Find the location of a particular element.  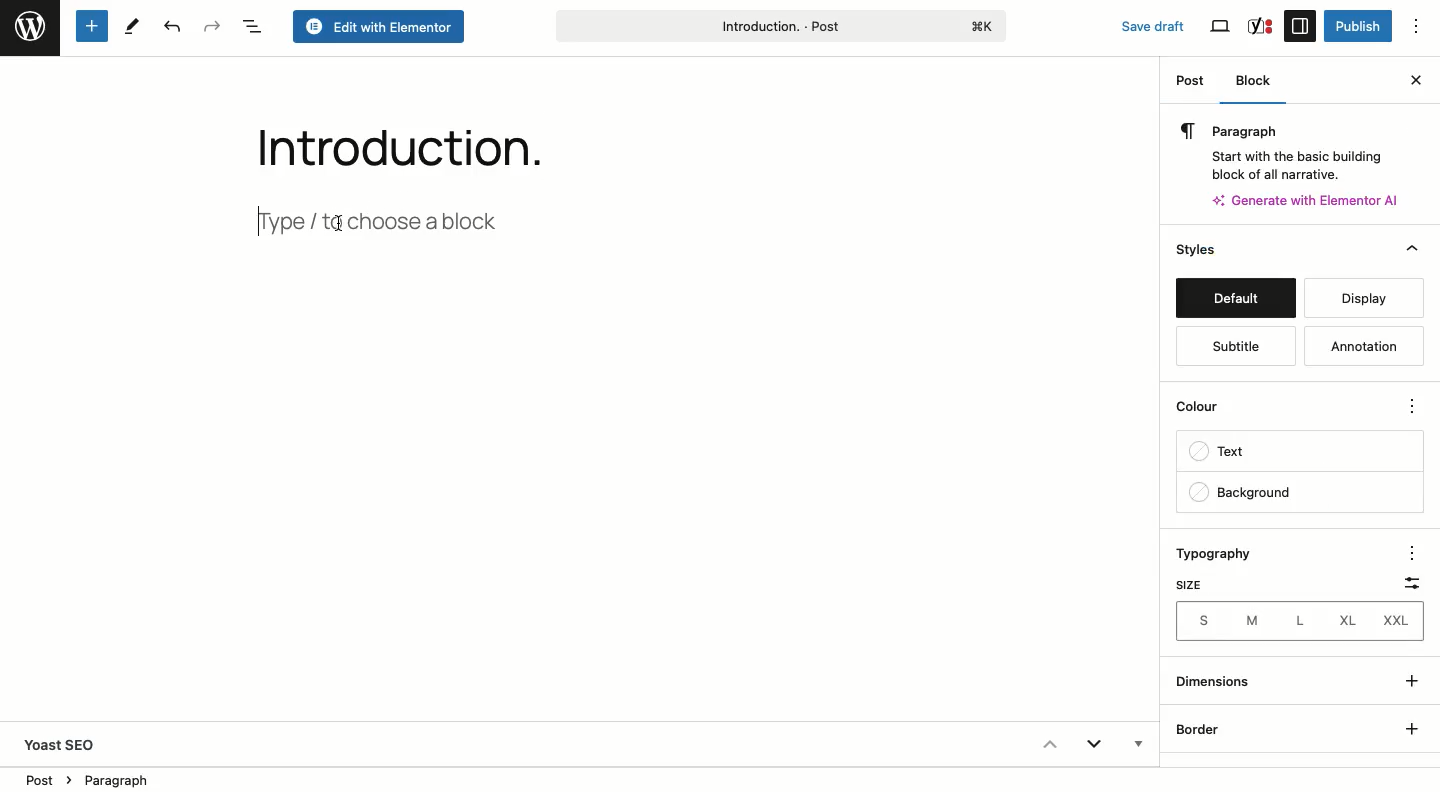

Display is located at coordinates (1357, 298).